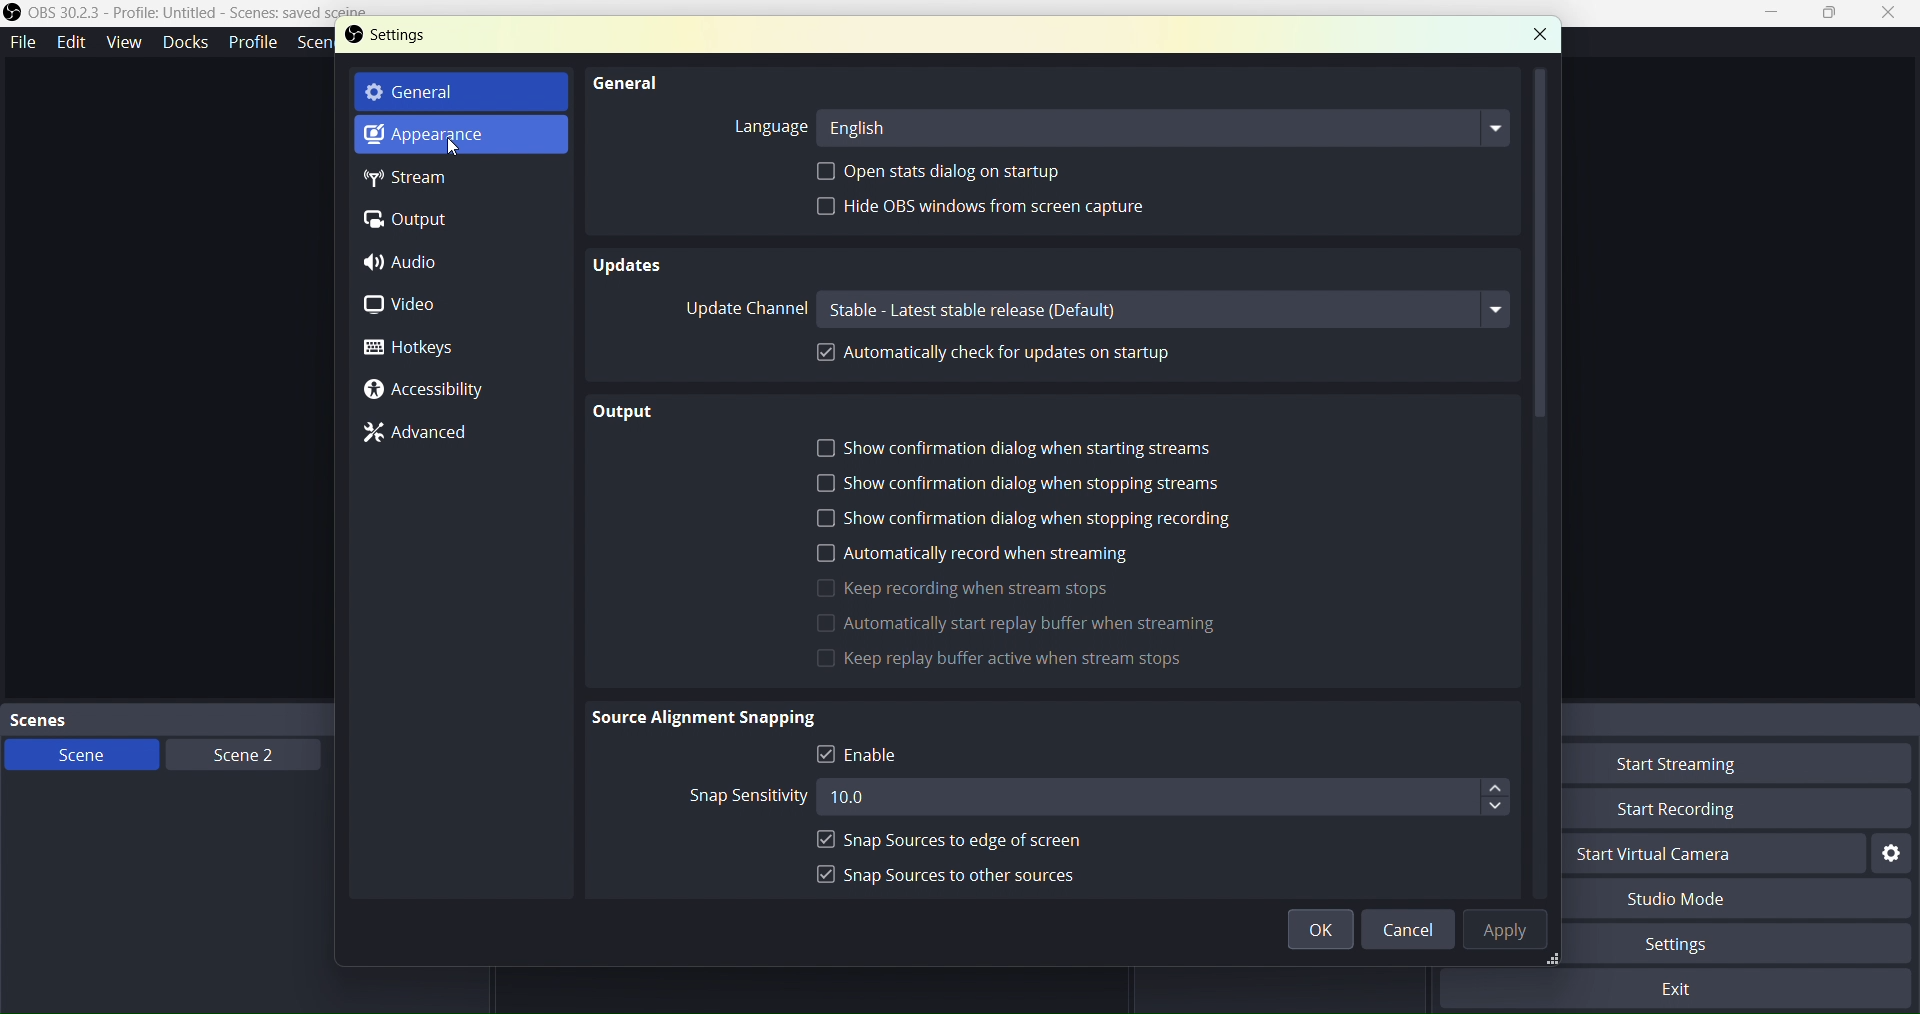 This screenshot has width=1920, height=1014. I want to click on Automatically record when streaming, so click(944, 555).